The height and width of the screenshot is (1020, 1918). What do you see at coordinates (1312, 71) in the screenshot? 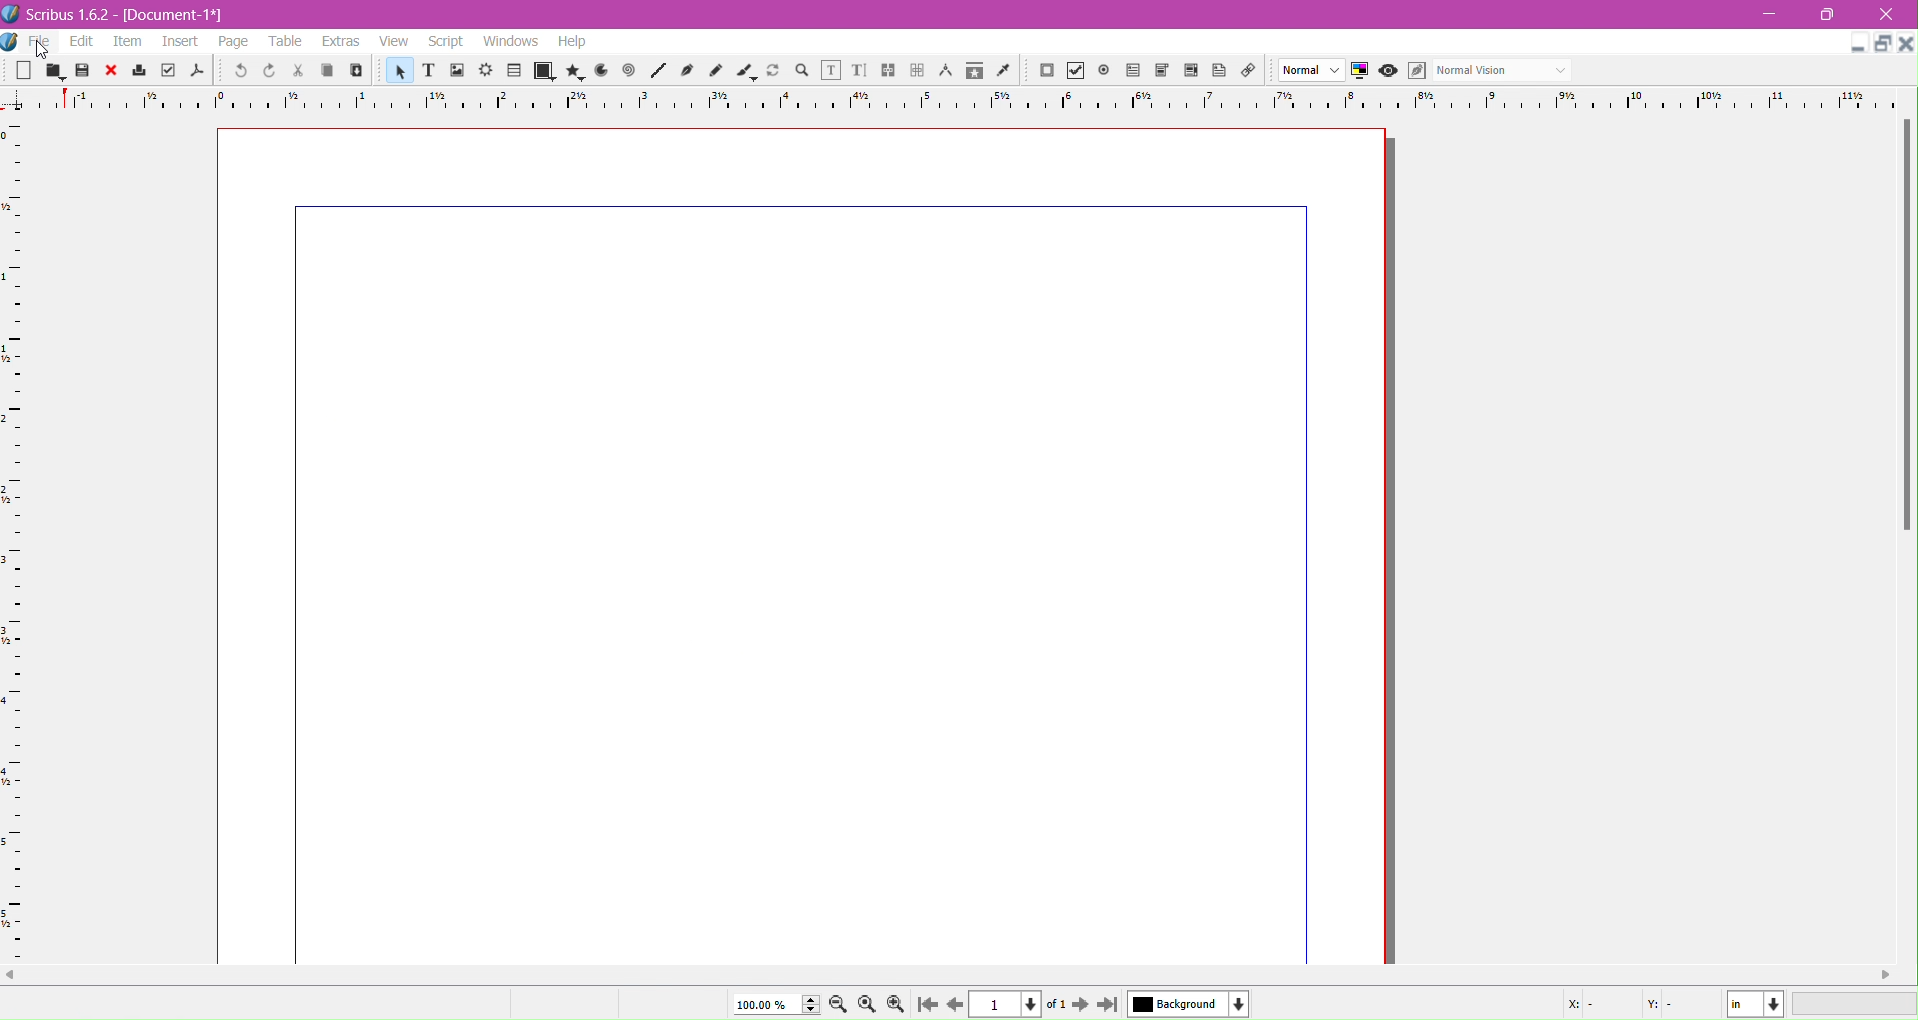
I see `image preview quality` at bounding box center [1312, 71].